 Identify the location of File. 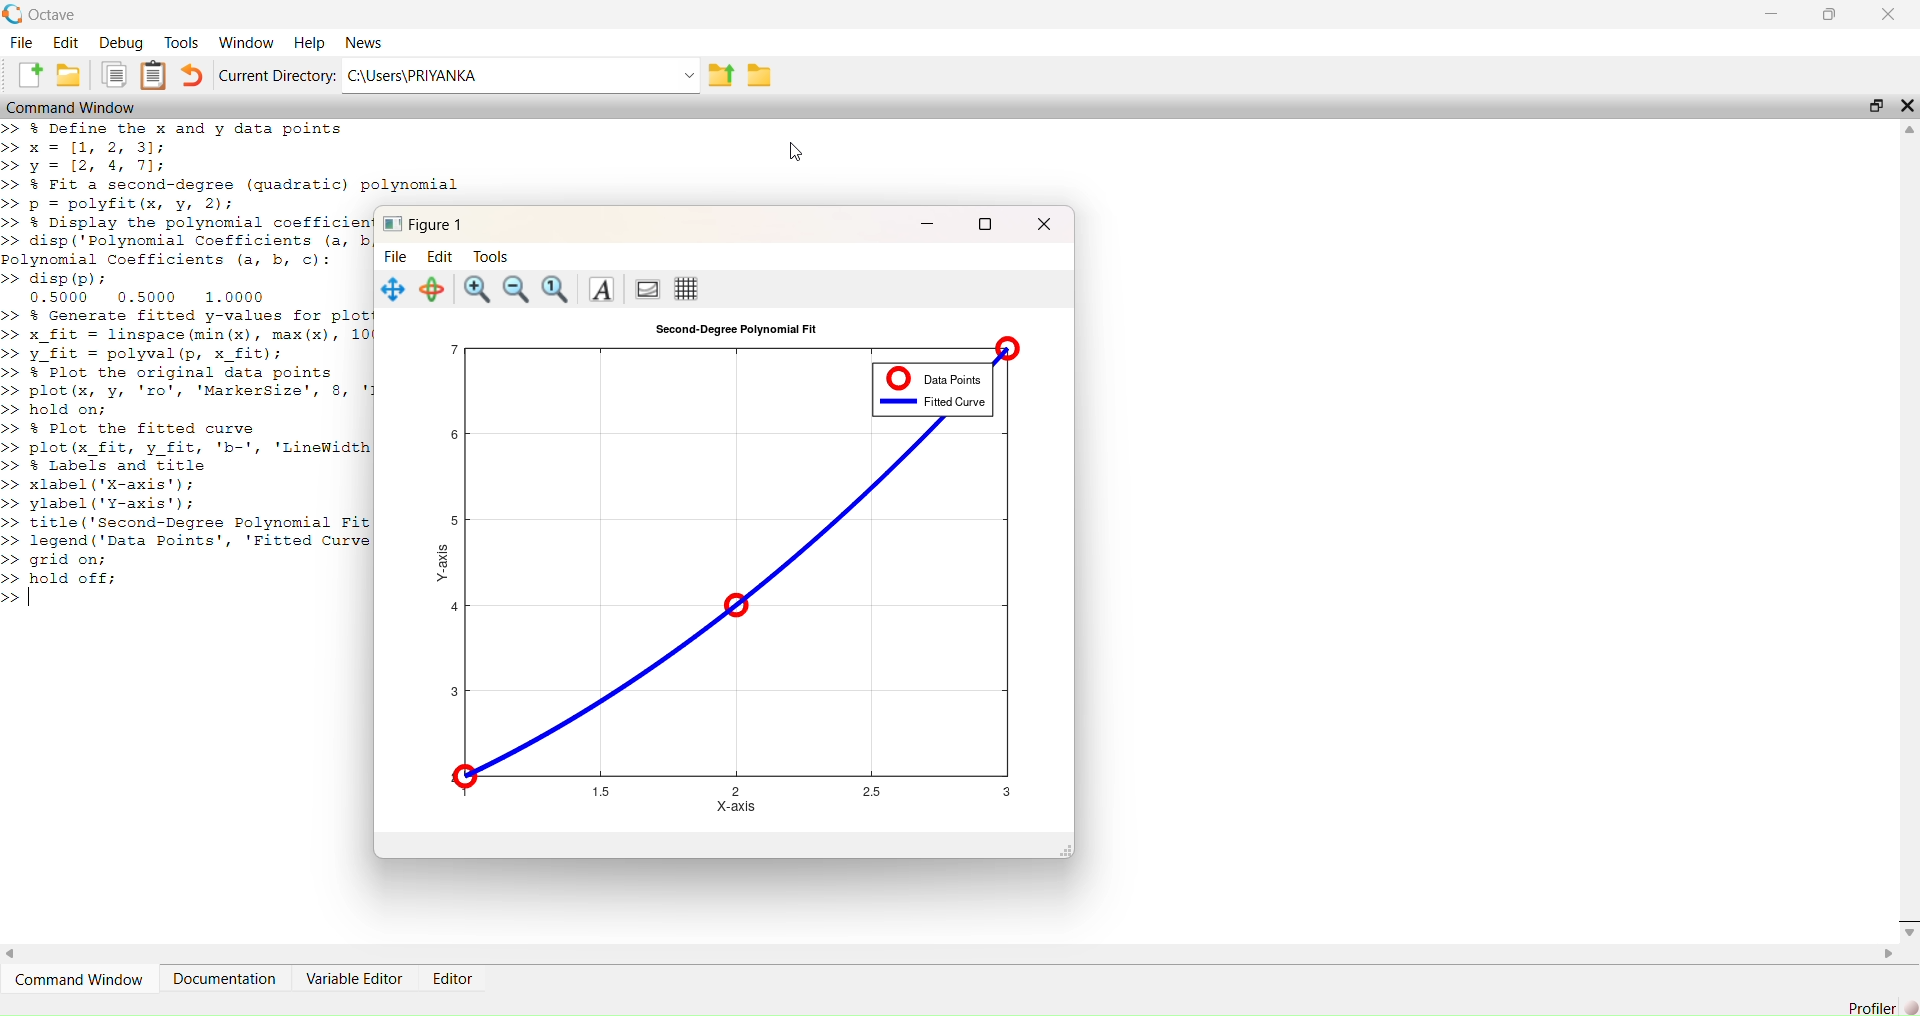
(22, 44).